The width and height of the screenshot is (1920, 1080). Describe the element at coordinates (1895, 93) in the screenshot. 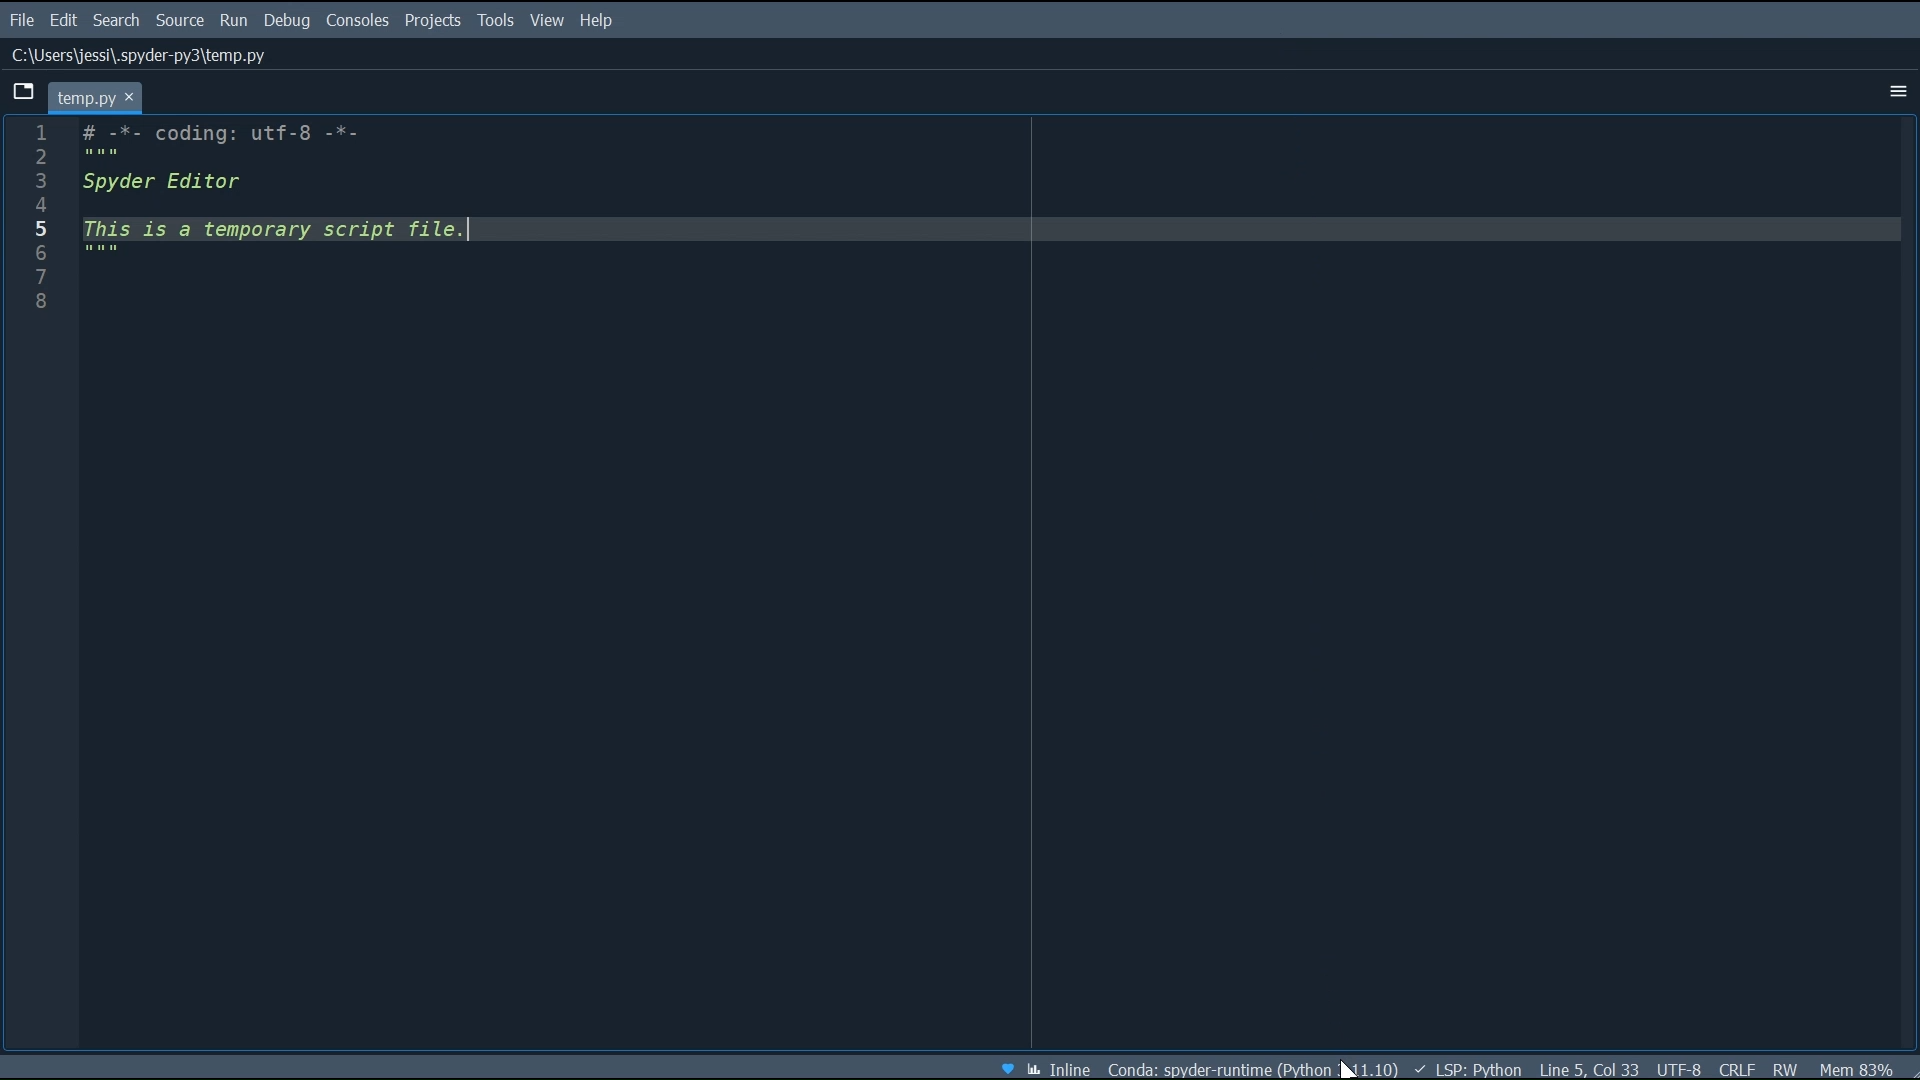

I see `More options` at that location.